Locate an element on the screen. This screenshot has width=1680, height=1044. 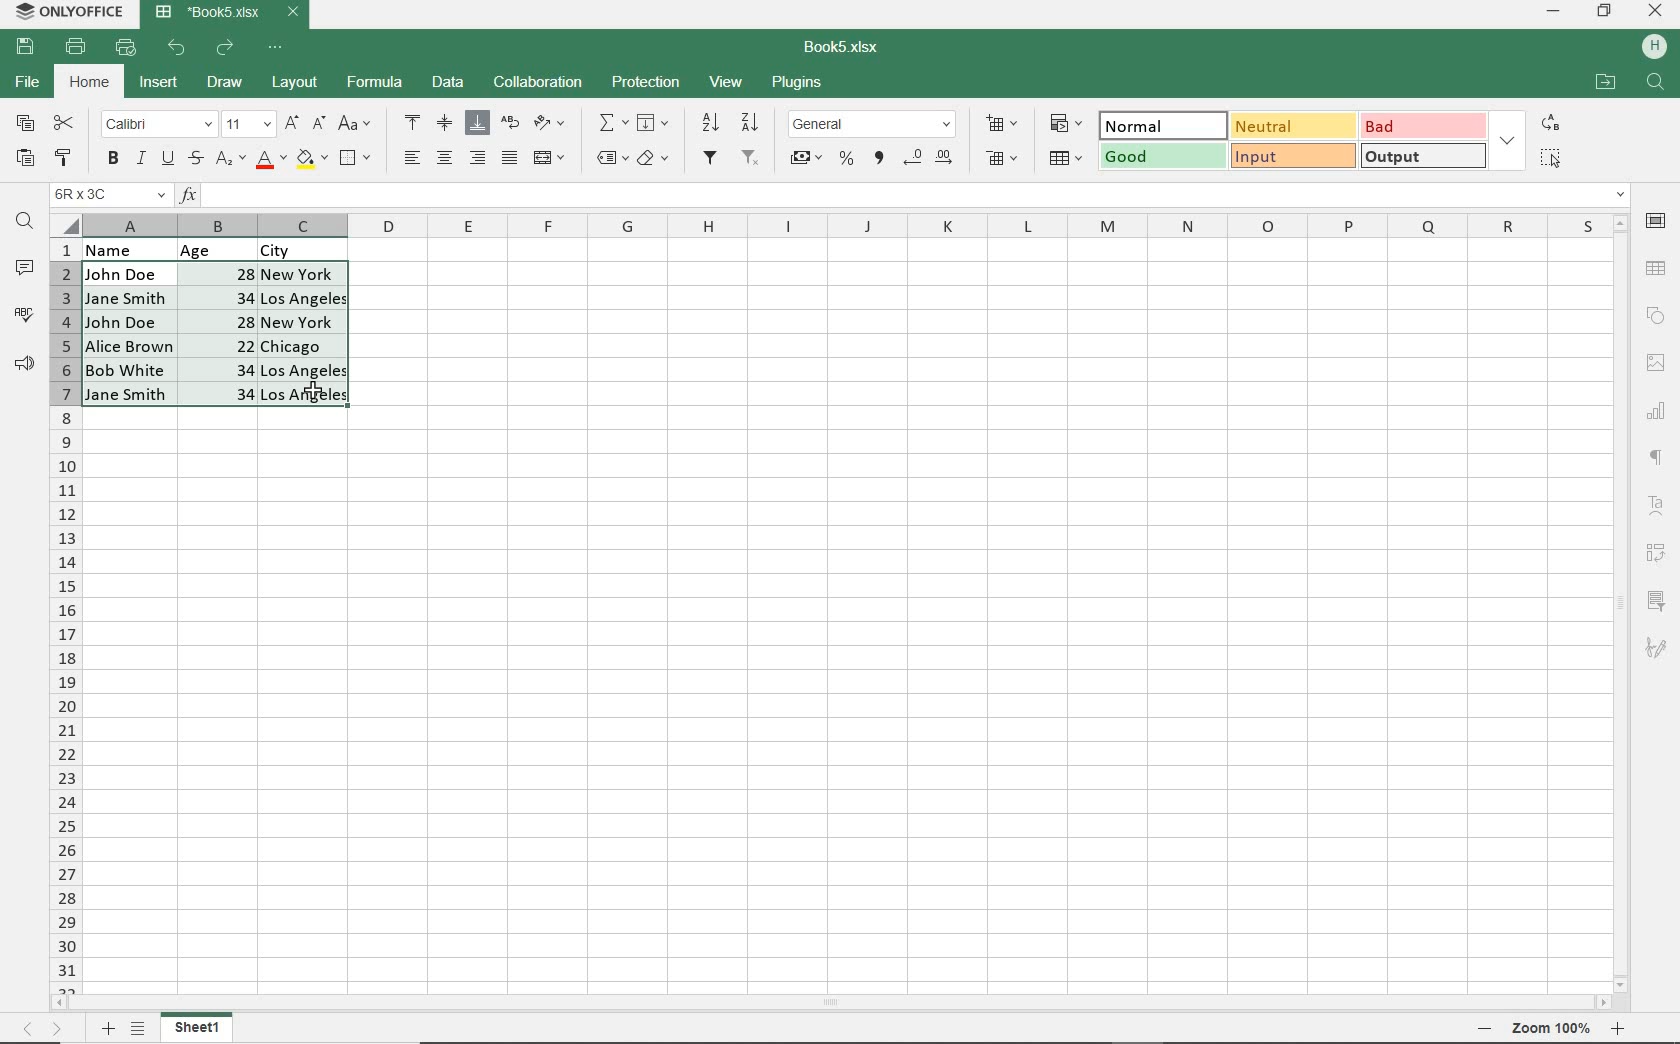
OPEN FILE LOCATION is located at coordinates (1605, 84).